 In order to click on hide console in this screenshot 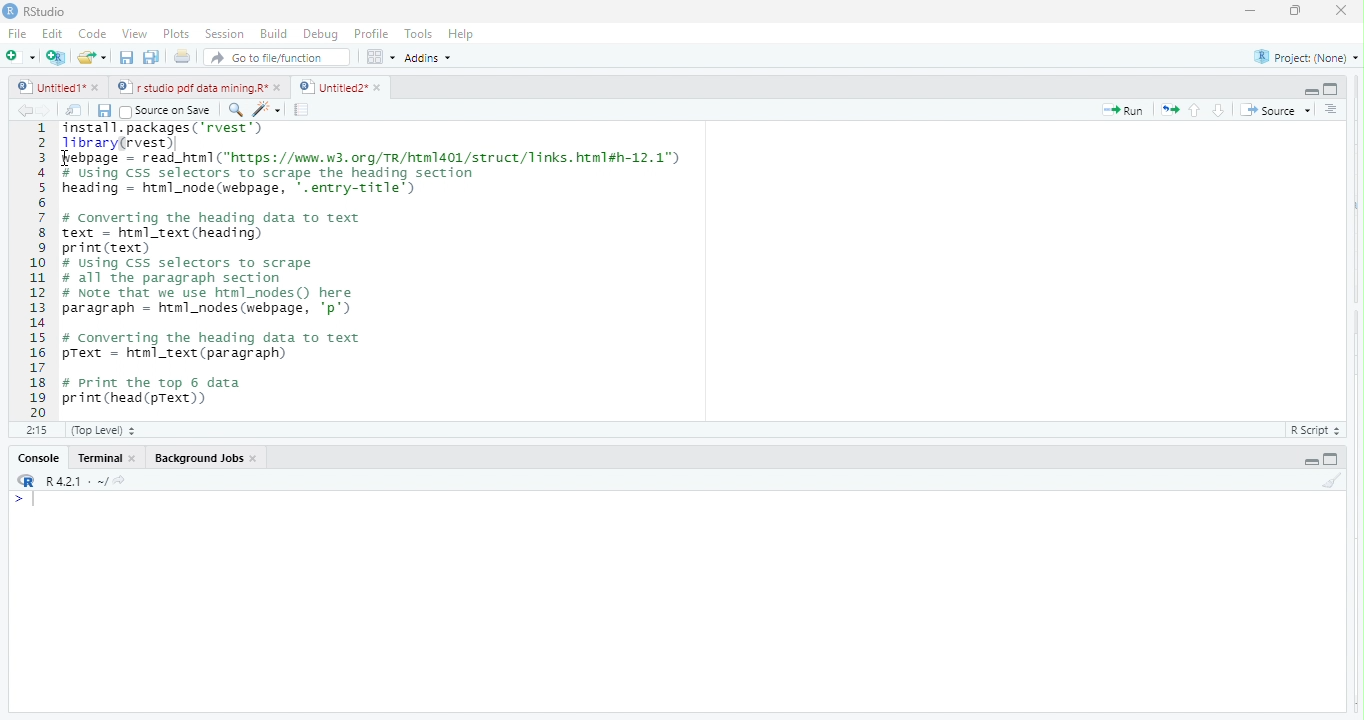, I will do `click(1329, 459)`.